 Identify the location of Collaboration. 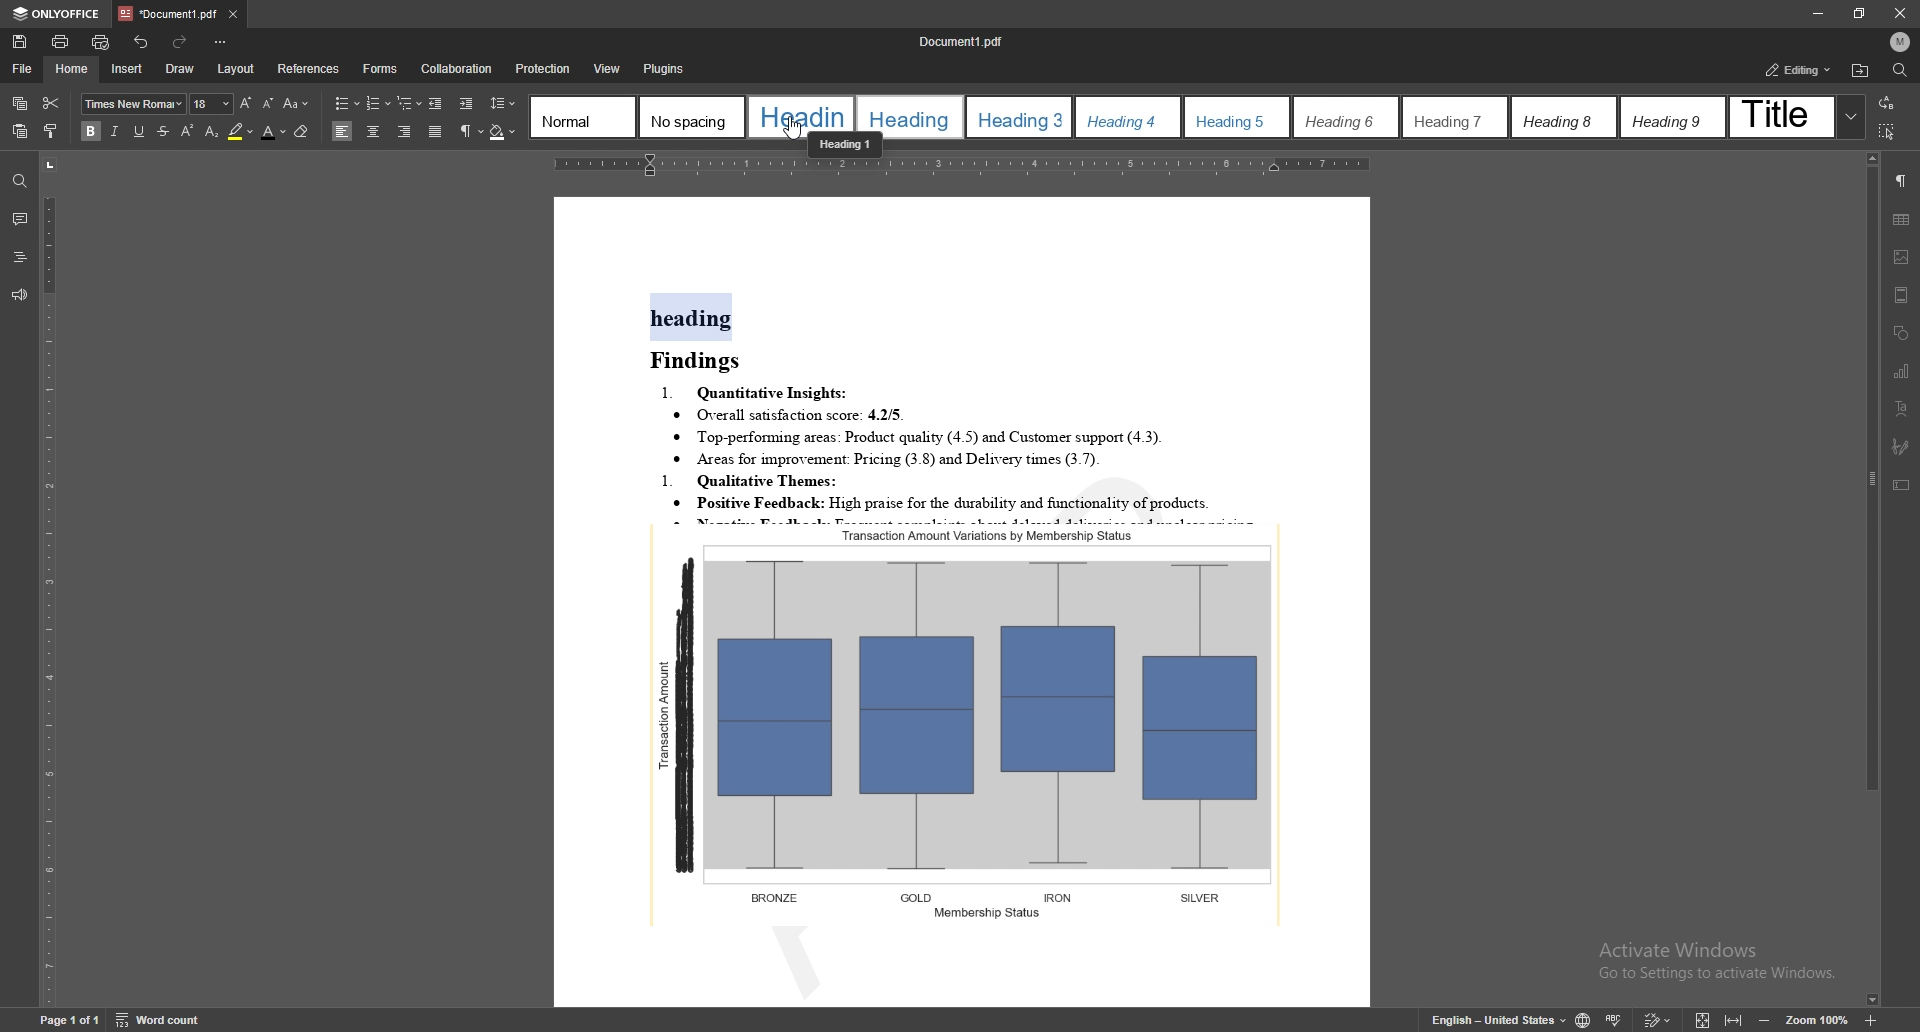
(457, 69).